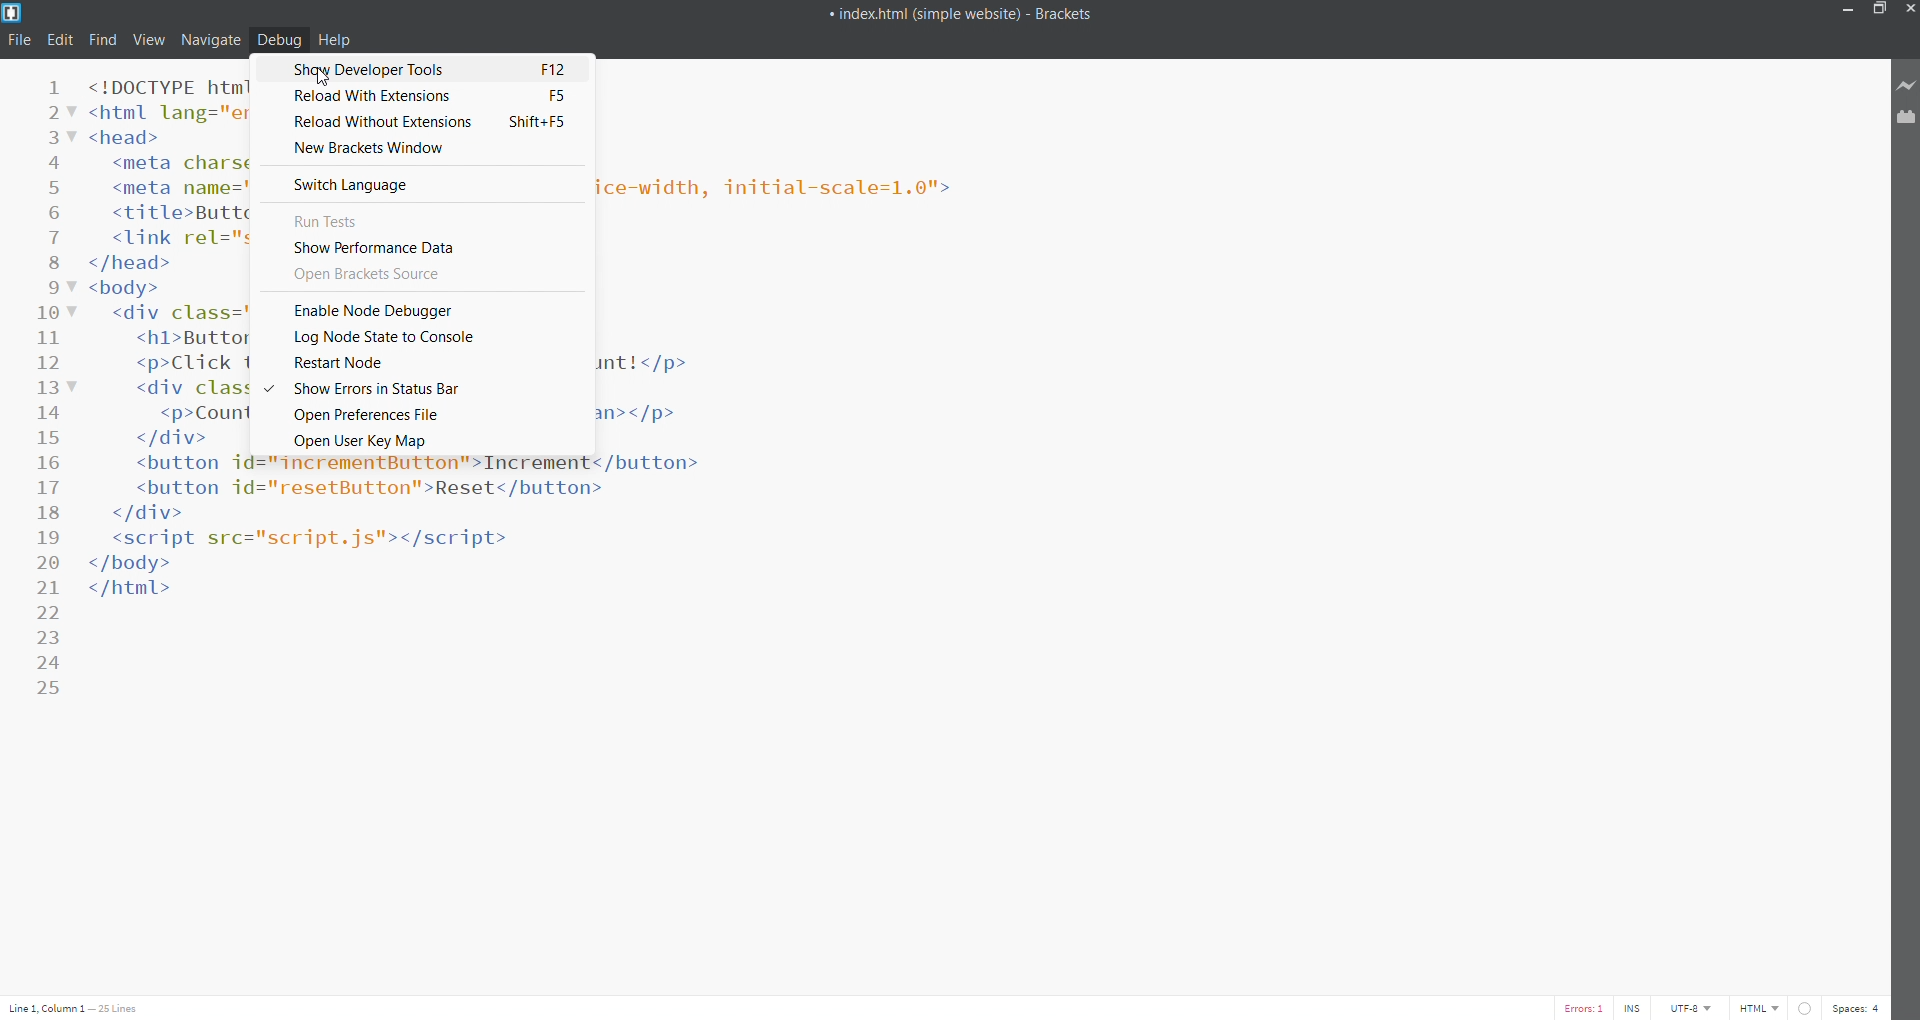 Image resolution: width=1920 pixels, height=1020 pixels. I want to click on toggle cursor, so click(1635, 1008).